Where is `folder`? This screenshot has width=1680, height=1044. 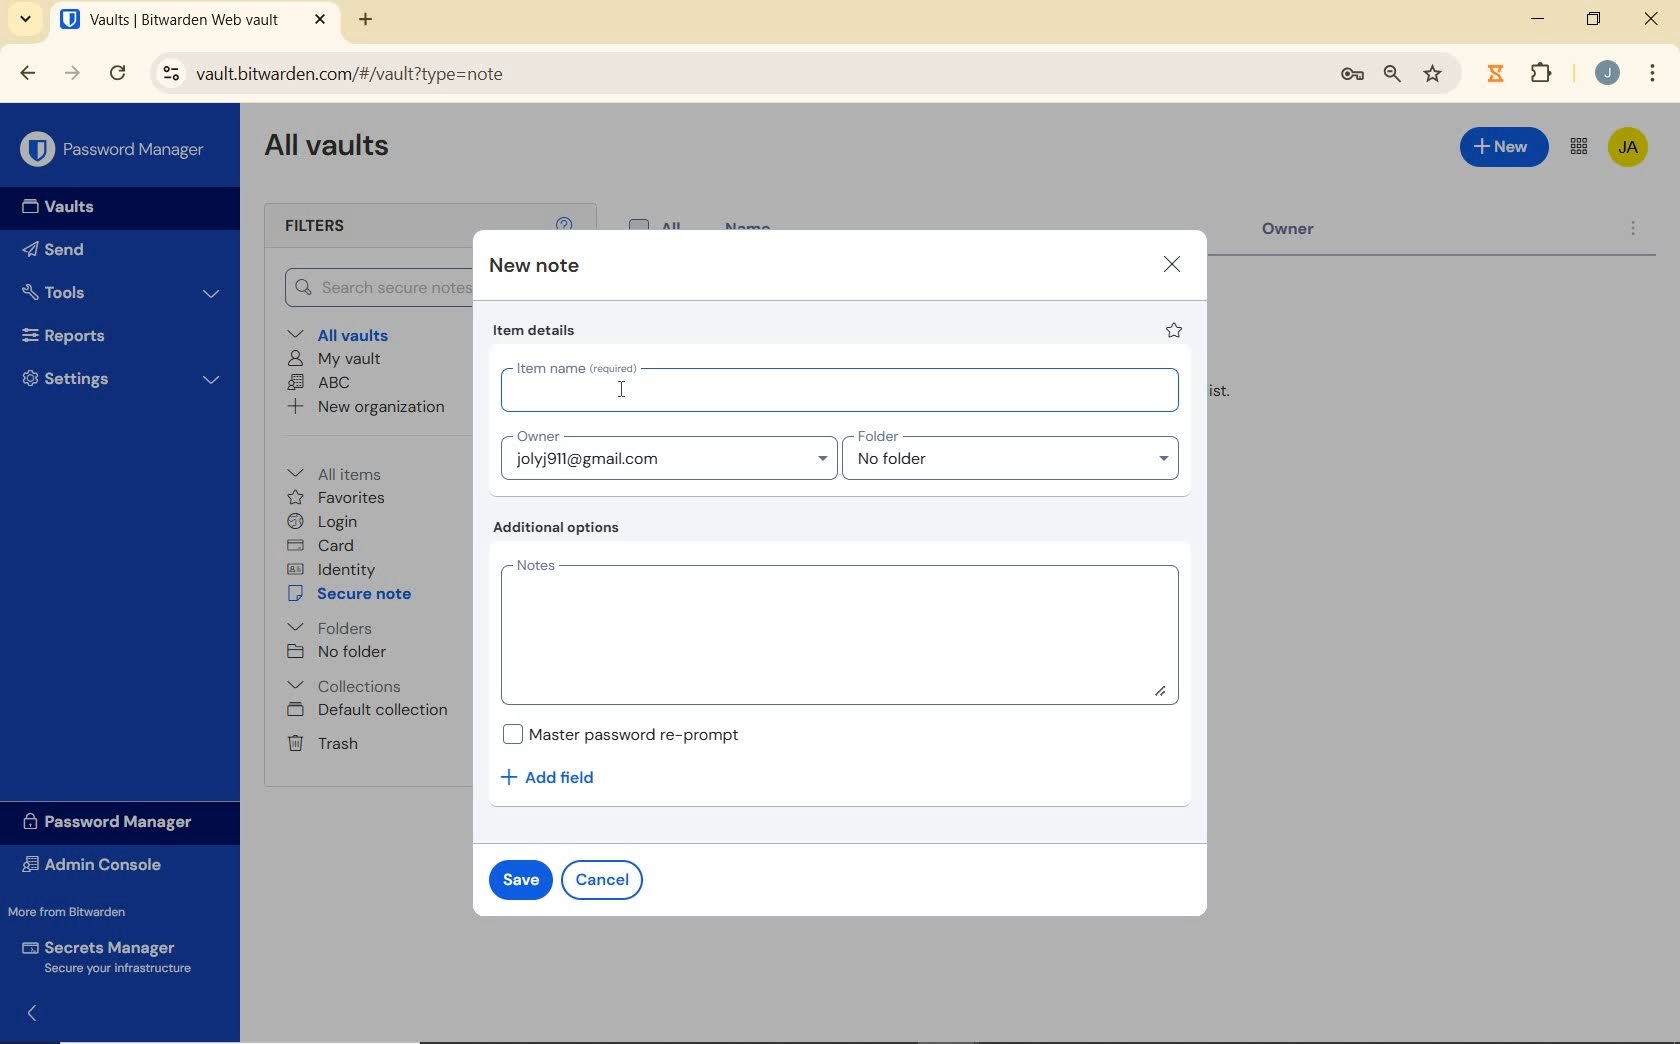 folder is located at coordinates (1013, 455).